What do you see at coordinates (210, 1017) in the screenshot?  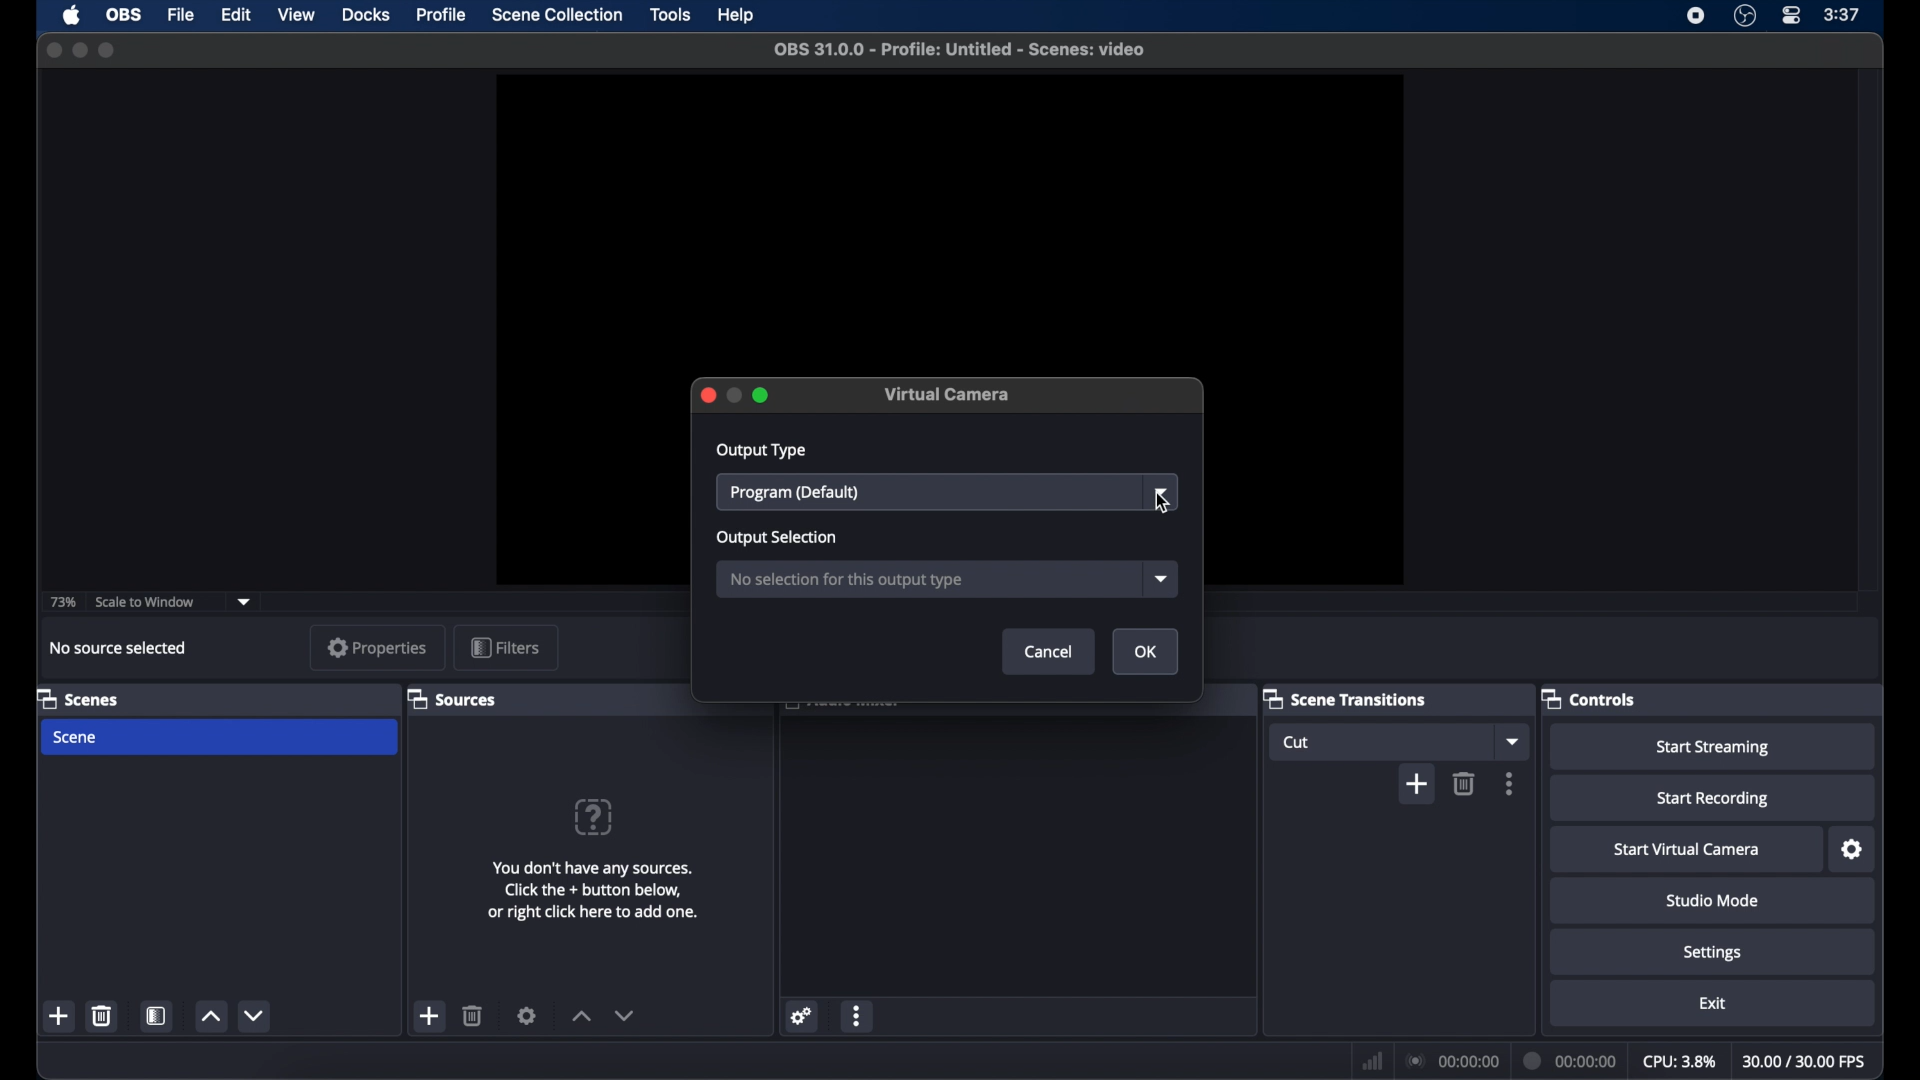 I see `increment` at bounding box center [210, 1017].